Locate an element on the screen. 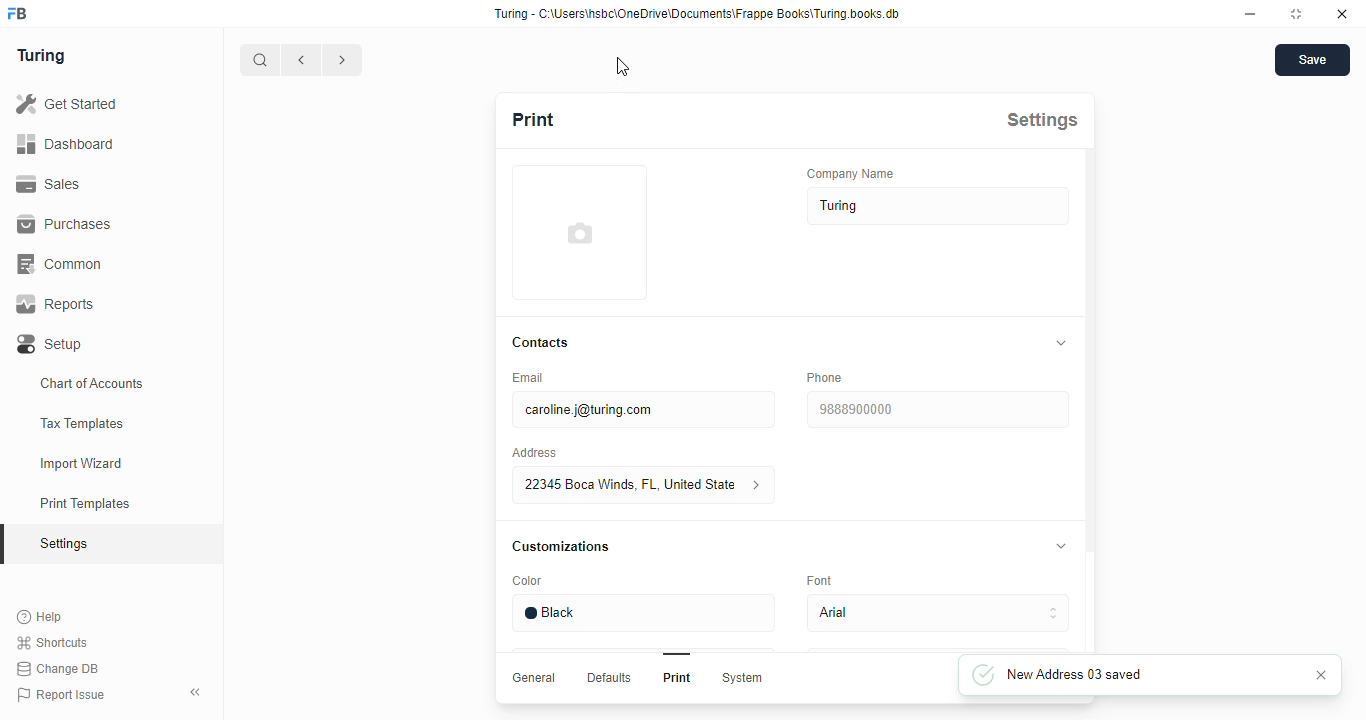 This screenshot has width=1366, height=720. import wizard is located at coordinates (82, 464).